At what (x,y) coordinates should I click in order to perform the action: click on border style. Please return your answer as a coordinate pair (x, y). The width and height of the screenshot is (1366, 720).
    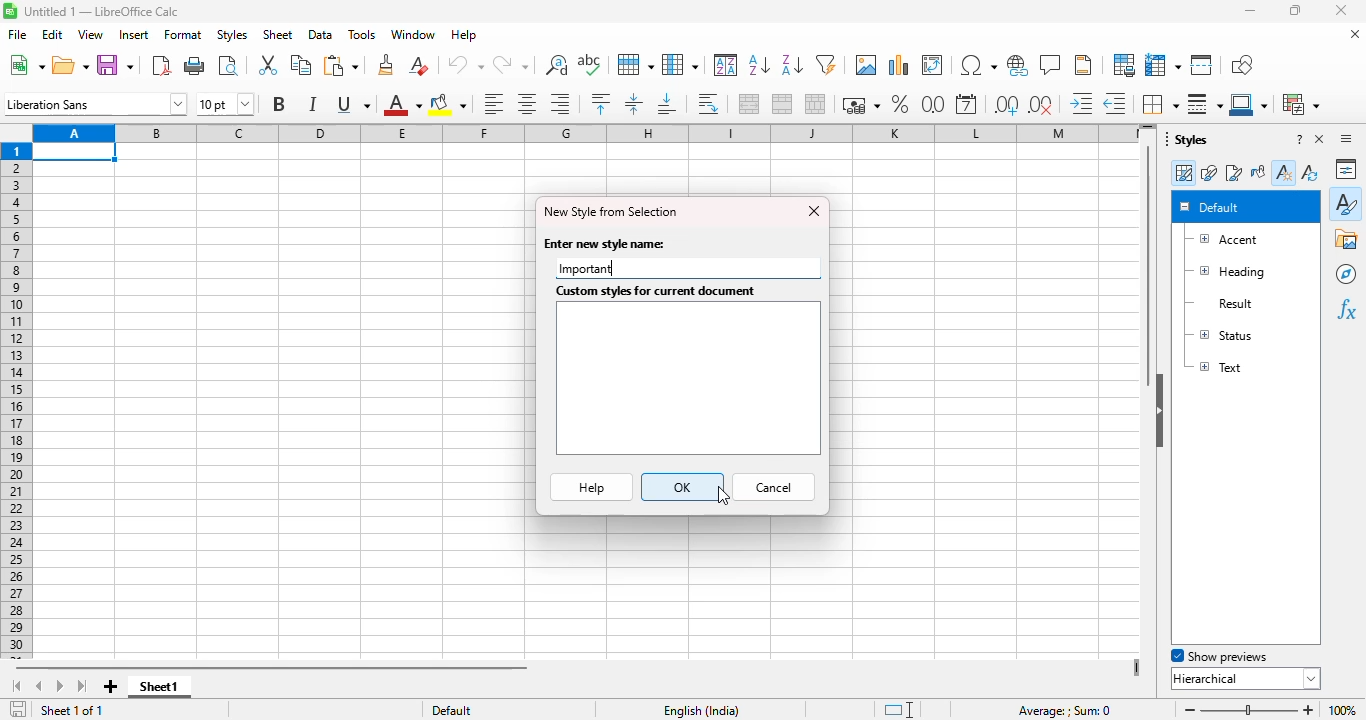
    Looking at the image, I should click on (1205, 104).